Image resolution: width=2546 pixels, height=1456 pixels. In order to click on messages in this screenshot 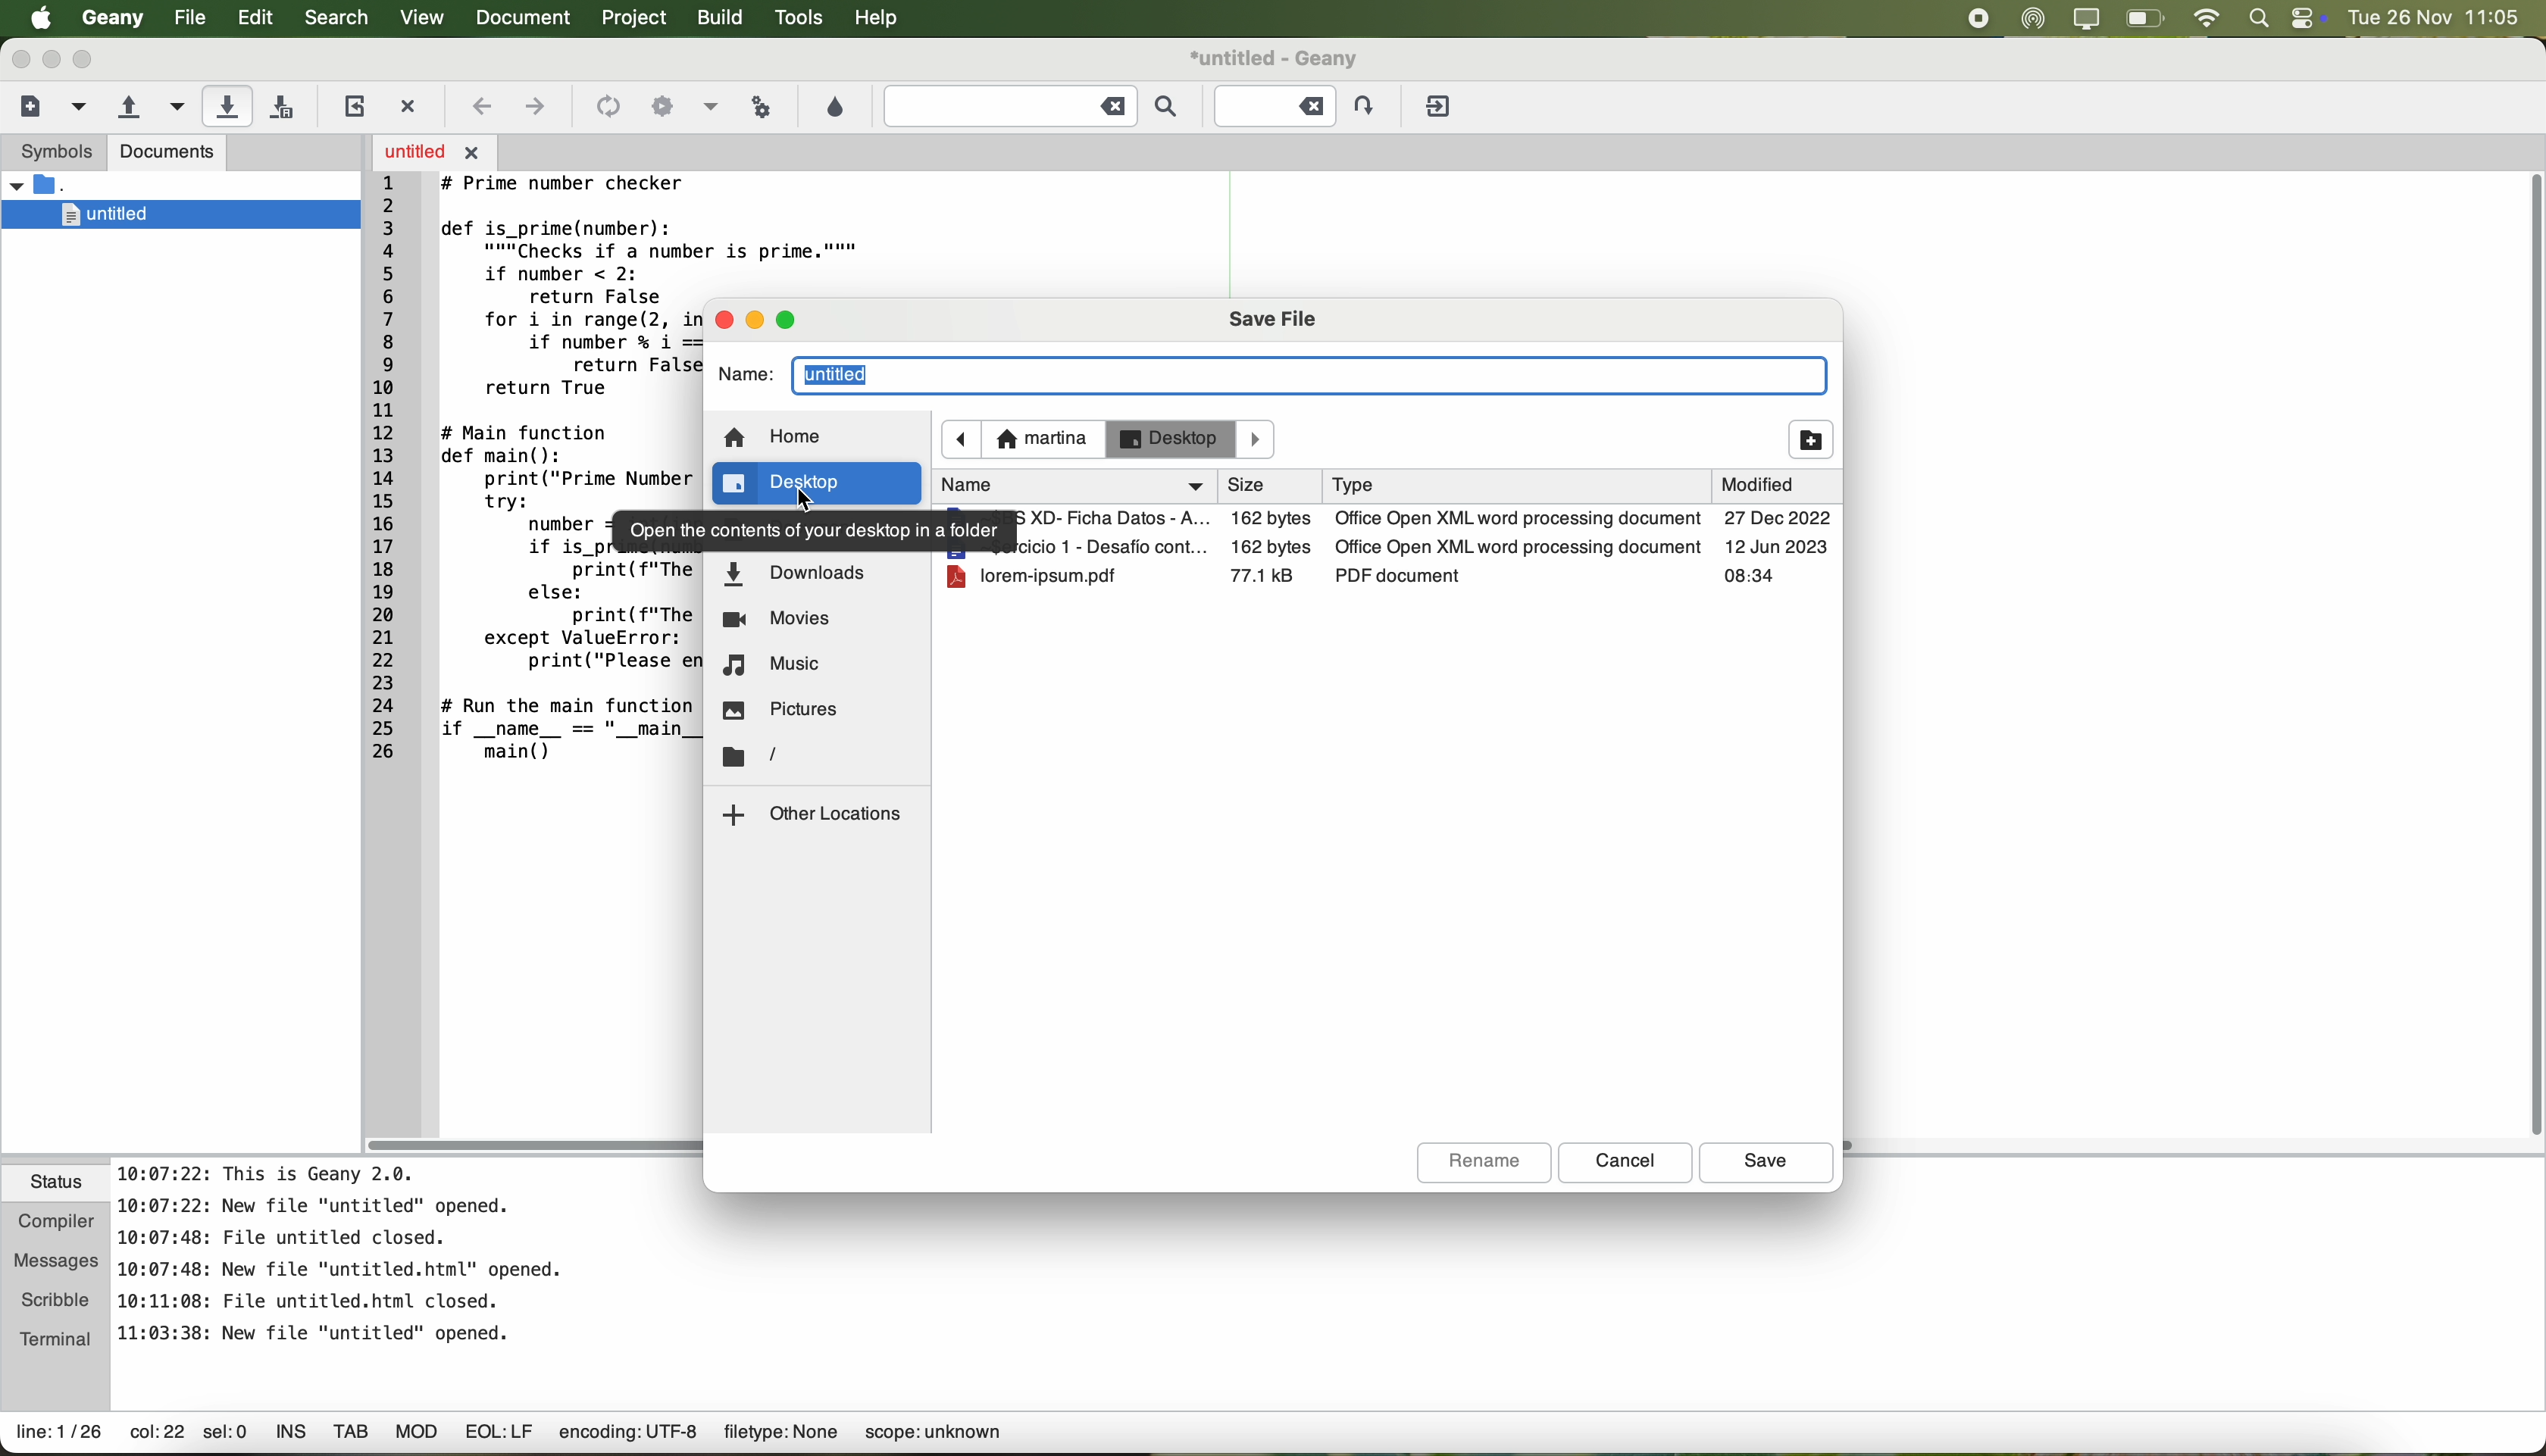, I will do `click(57, 1255)`.